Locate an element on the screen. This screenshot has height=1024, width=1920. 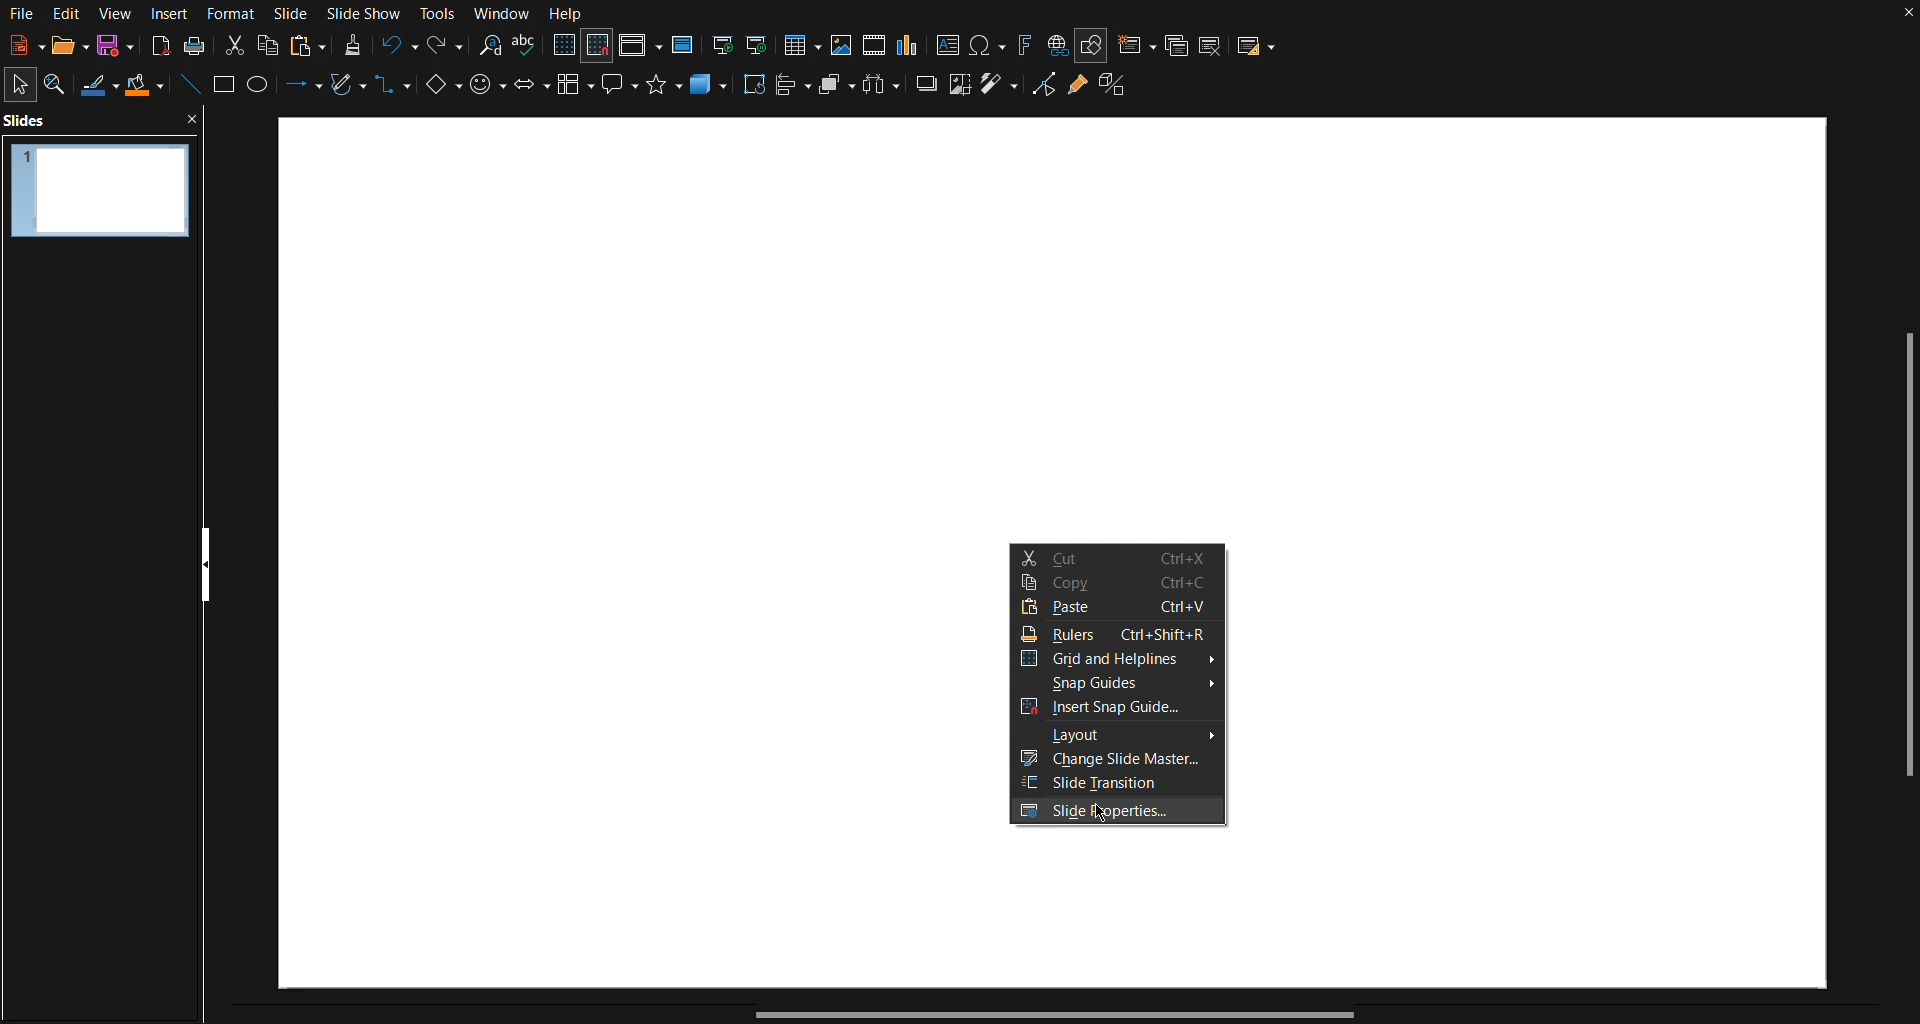
Stars and Banners is located at coordinates (665, 91).